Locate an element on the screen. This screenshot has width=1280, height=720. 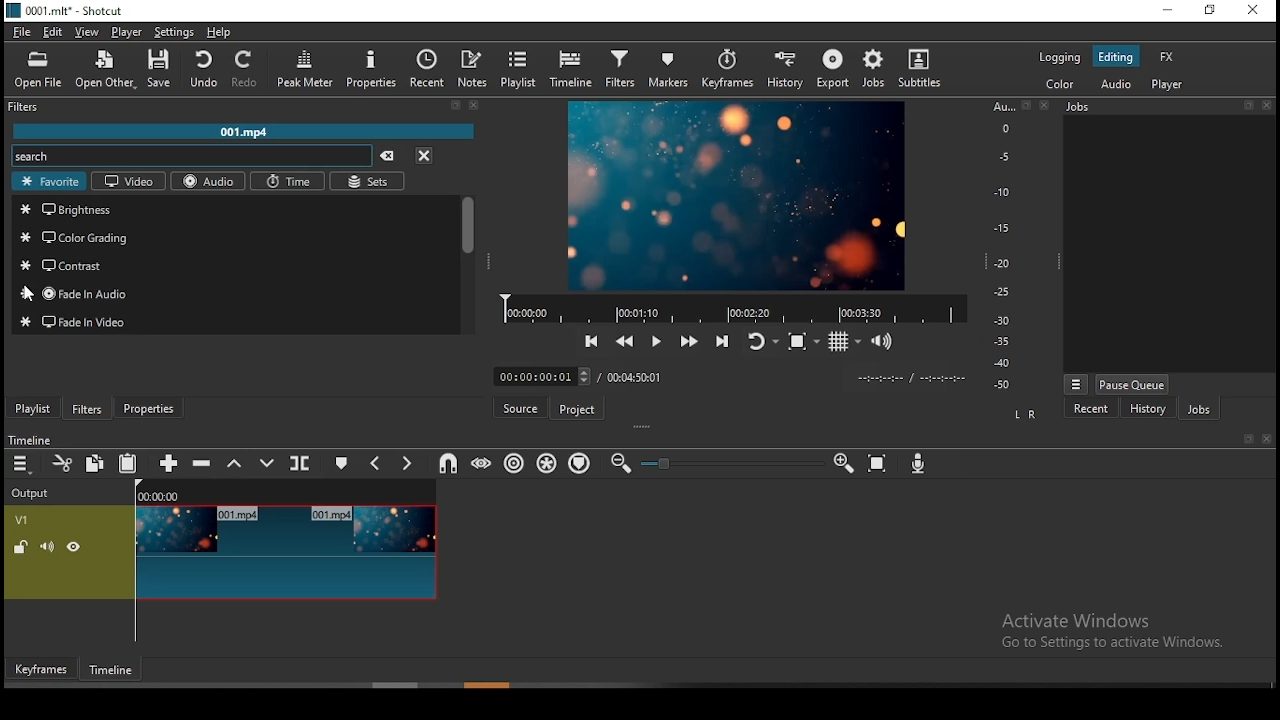
view as icons is located at coordinates (267, 378).